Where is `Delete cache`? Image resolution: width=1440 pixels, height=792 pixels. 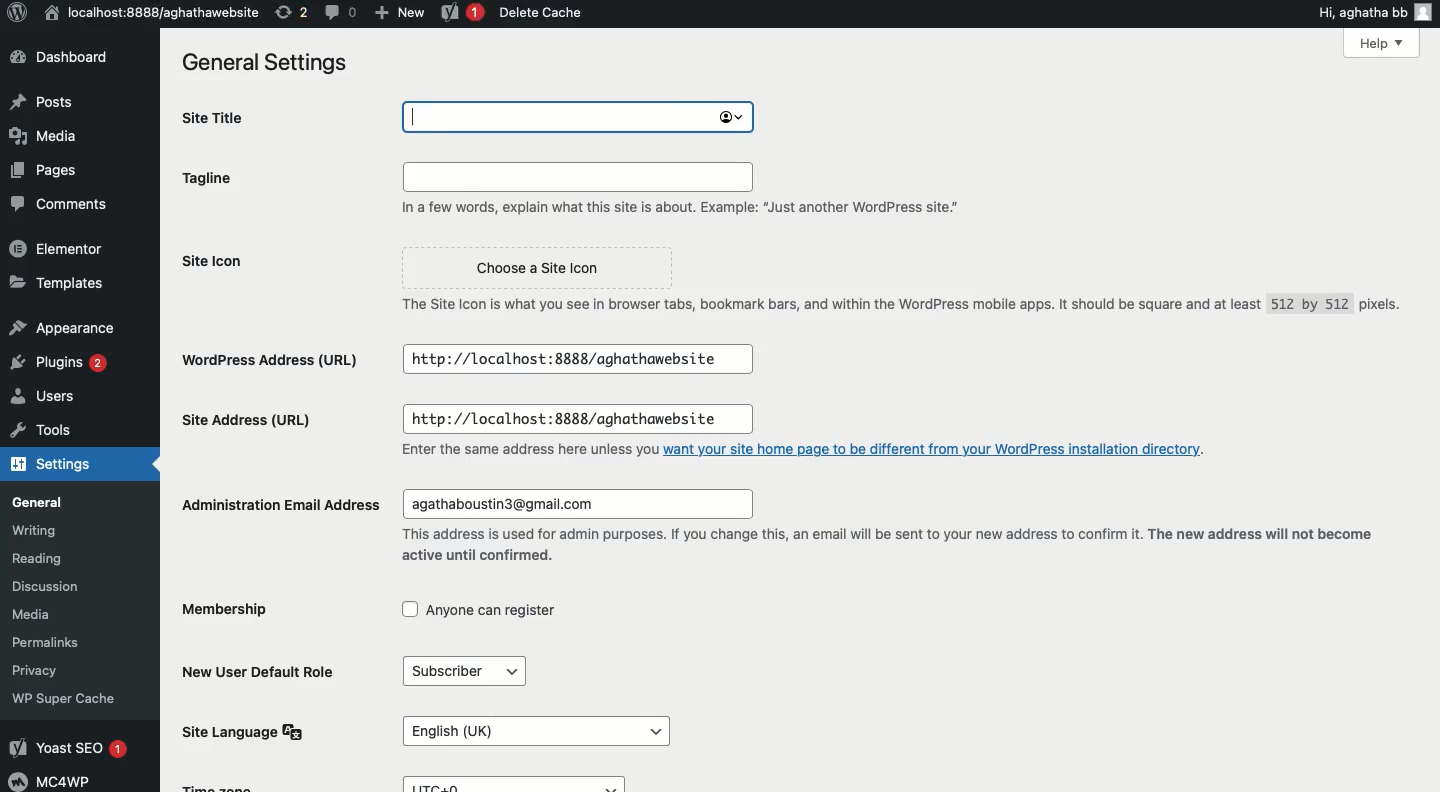
Delete cache is located at coordinates (542, 13).